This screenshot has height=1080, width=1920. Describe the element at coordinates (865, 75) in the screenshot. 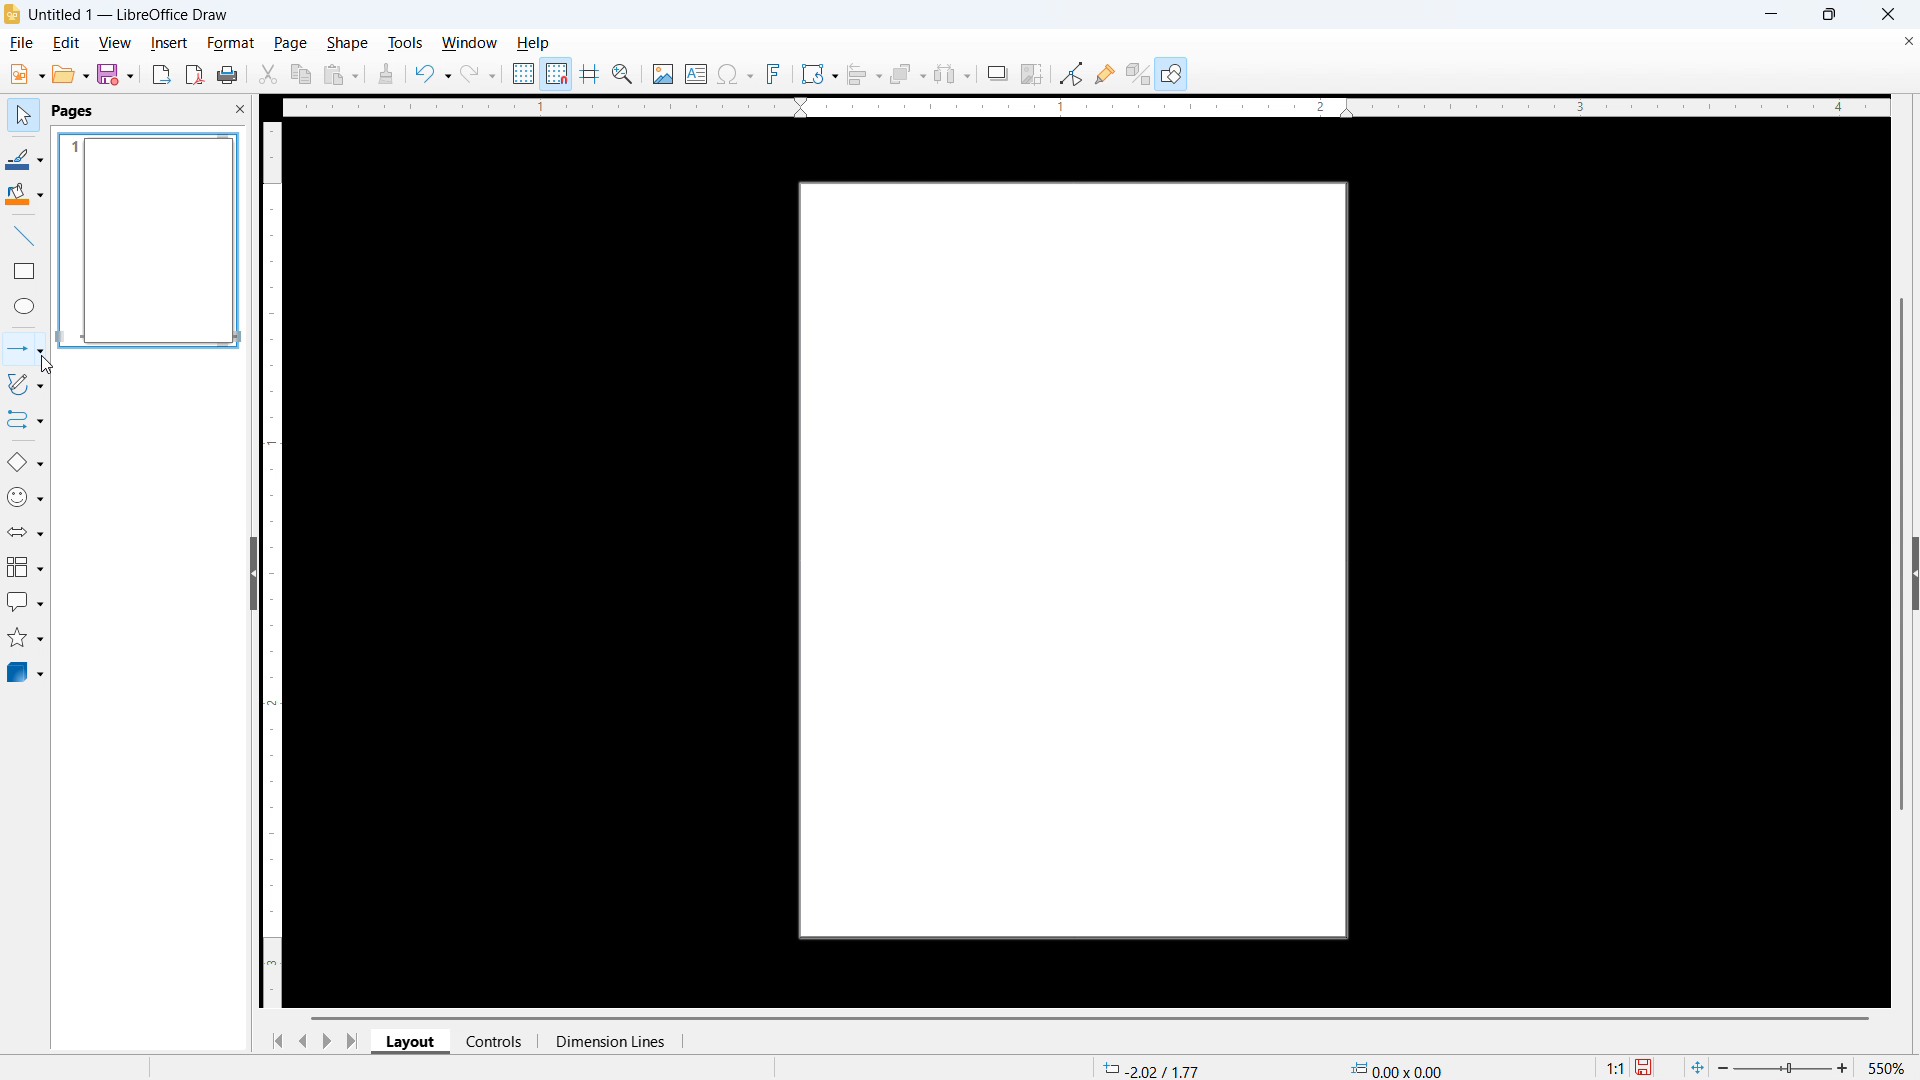

I see `align ` at that location.